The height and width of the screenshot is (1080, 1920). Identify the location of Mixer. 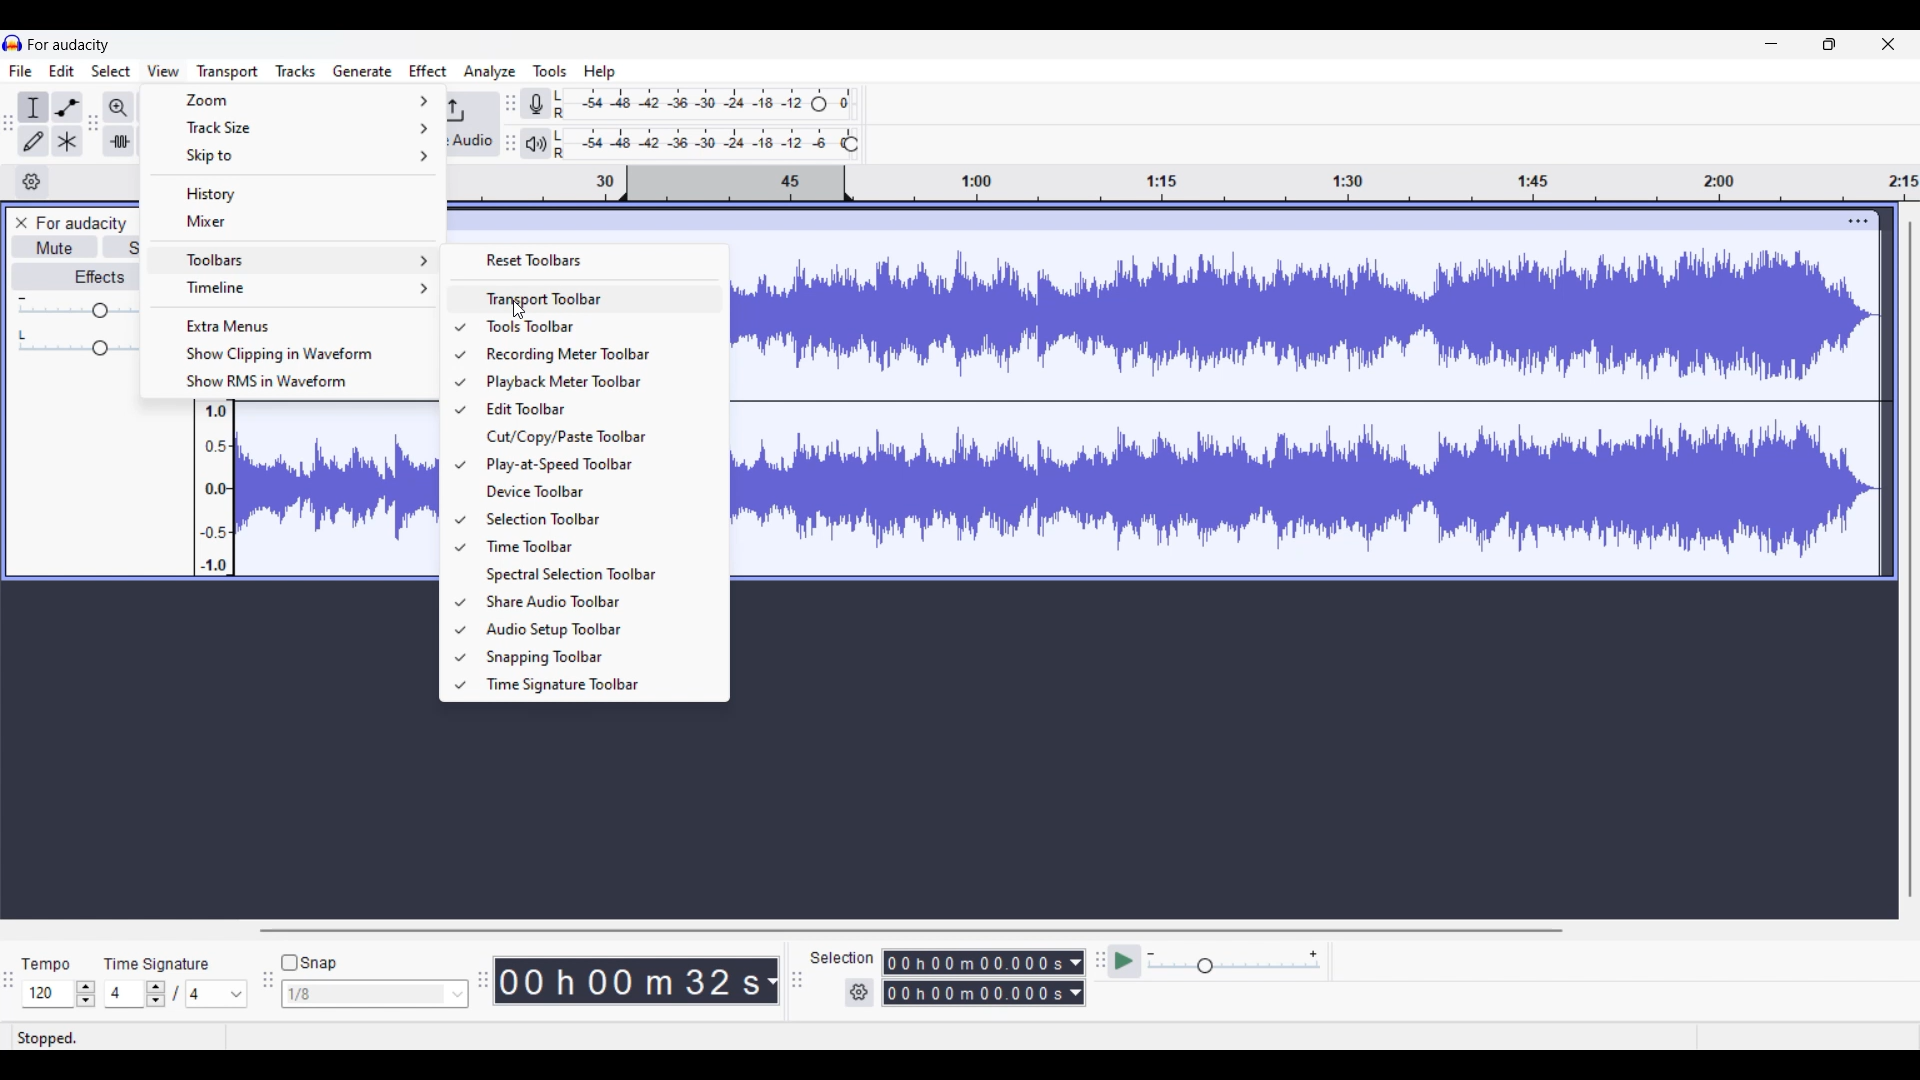
(293, 222).